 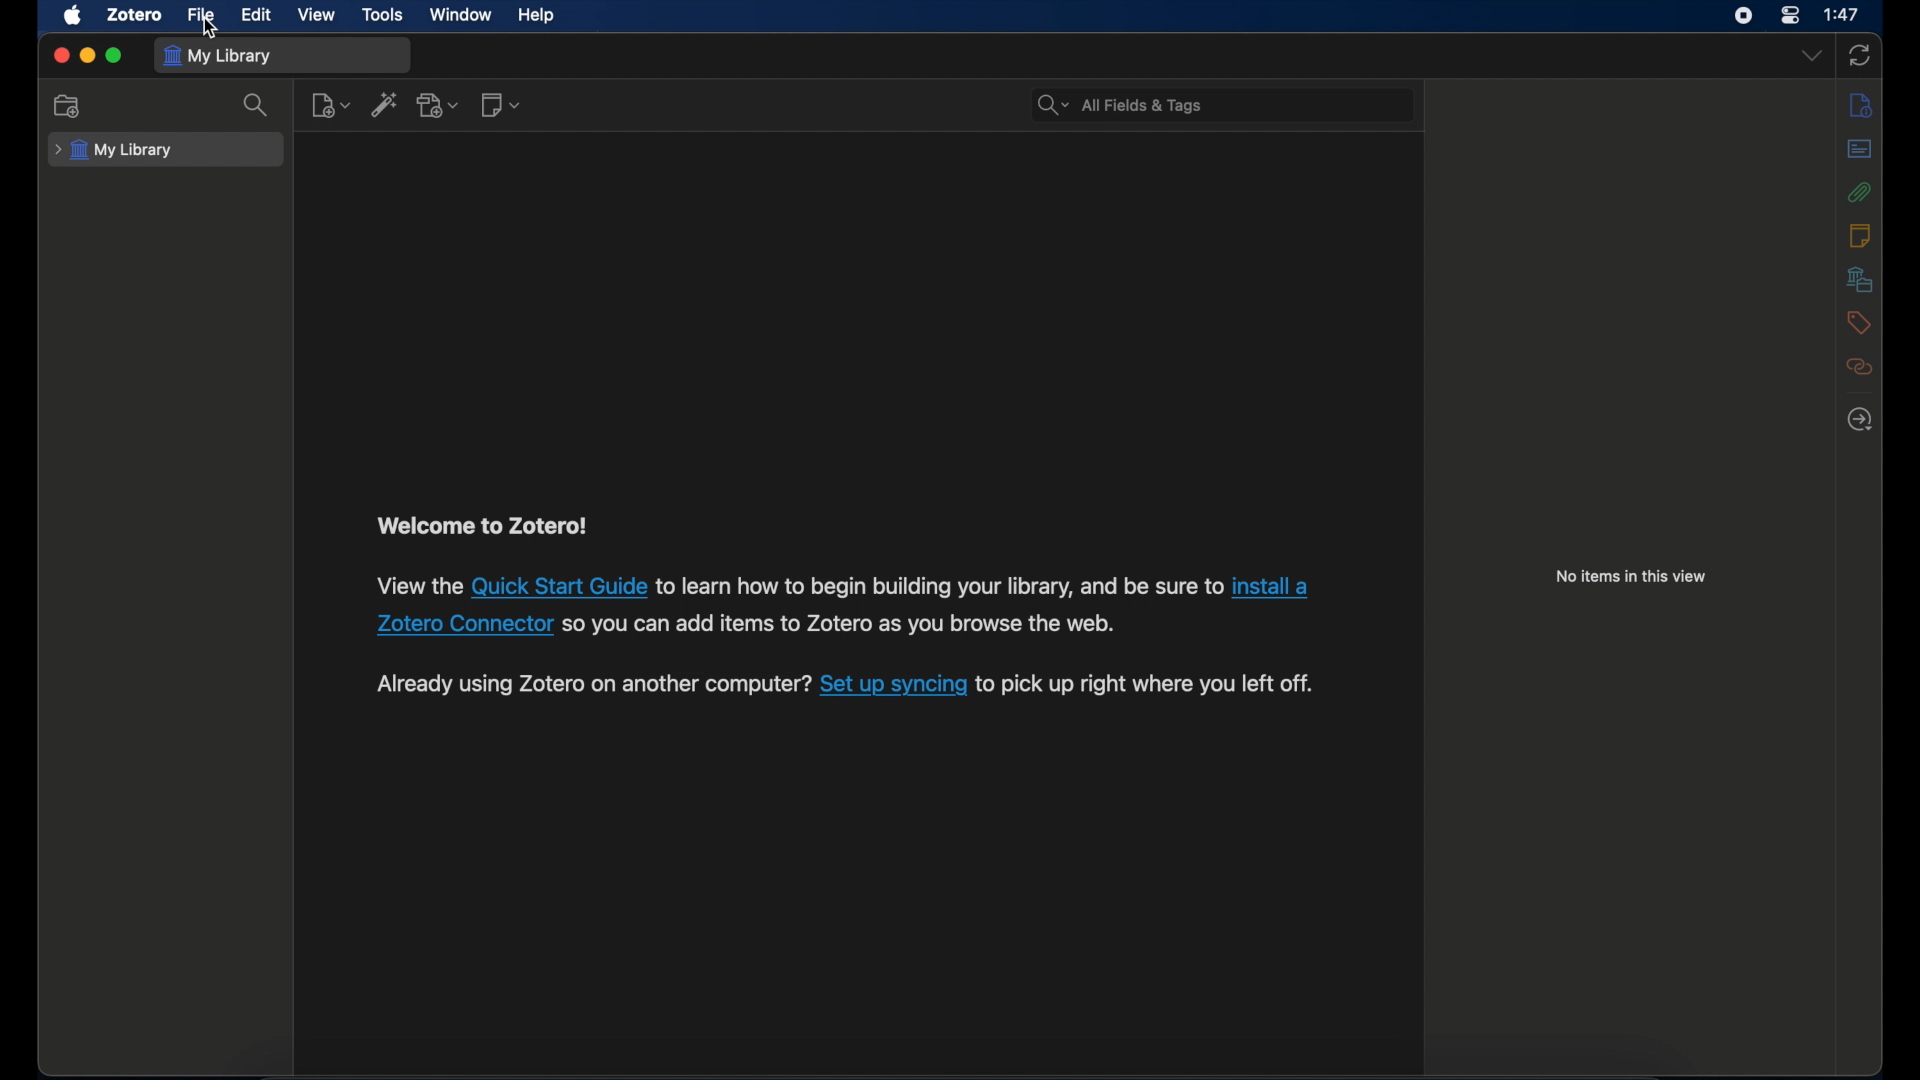 What do you see at coordinates (499, 105) in the screenshot?
I see `new note` at bounding box center [499, 105].